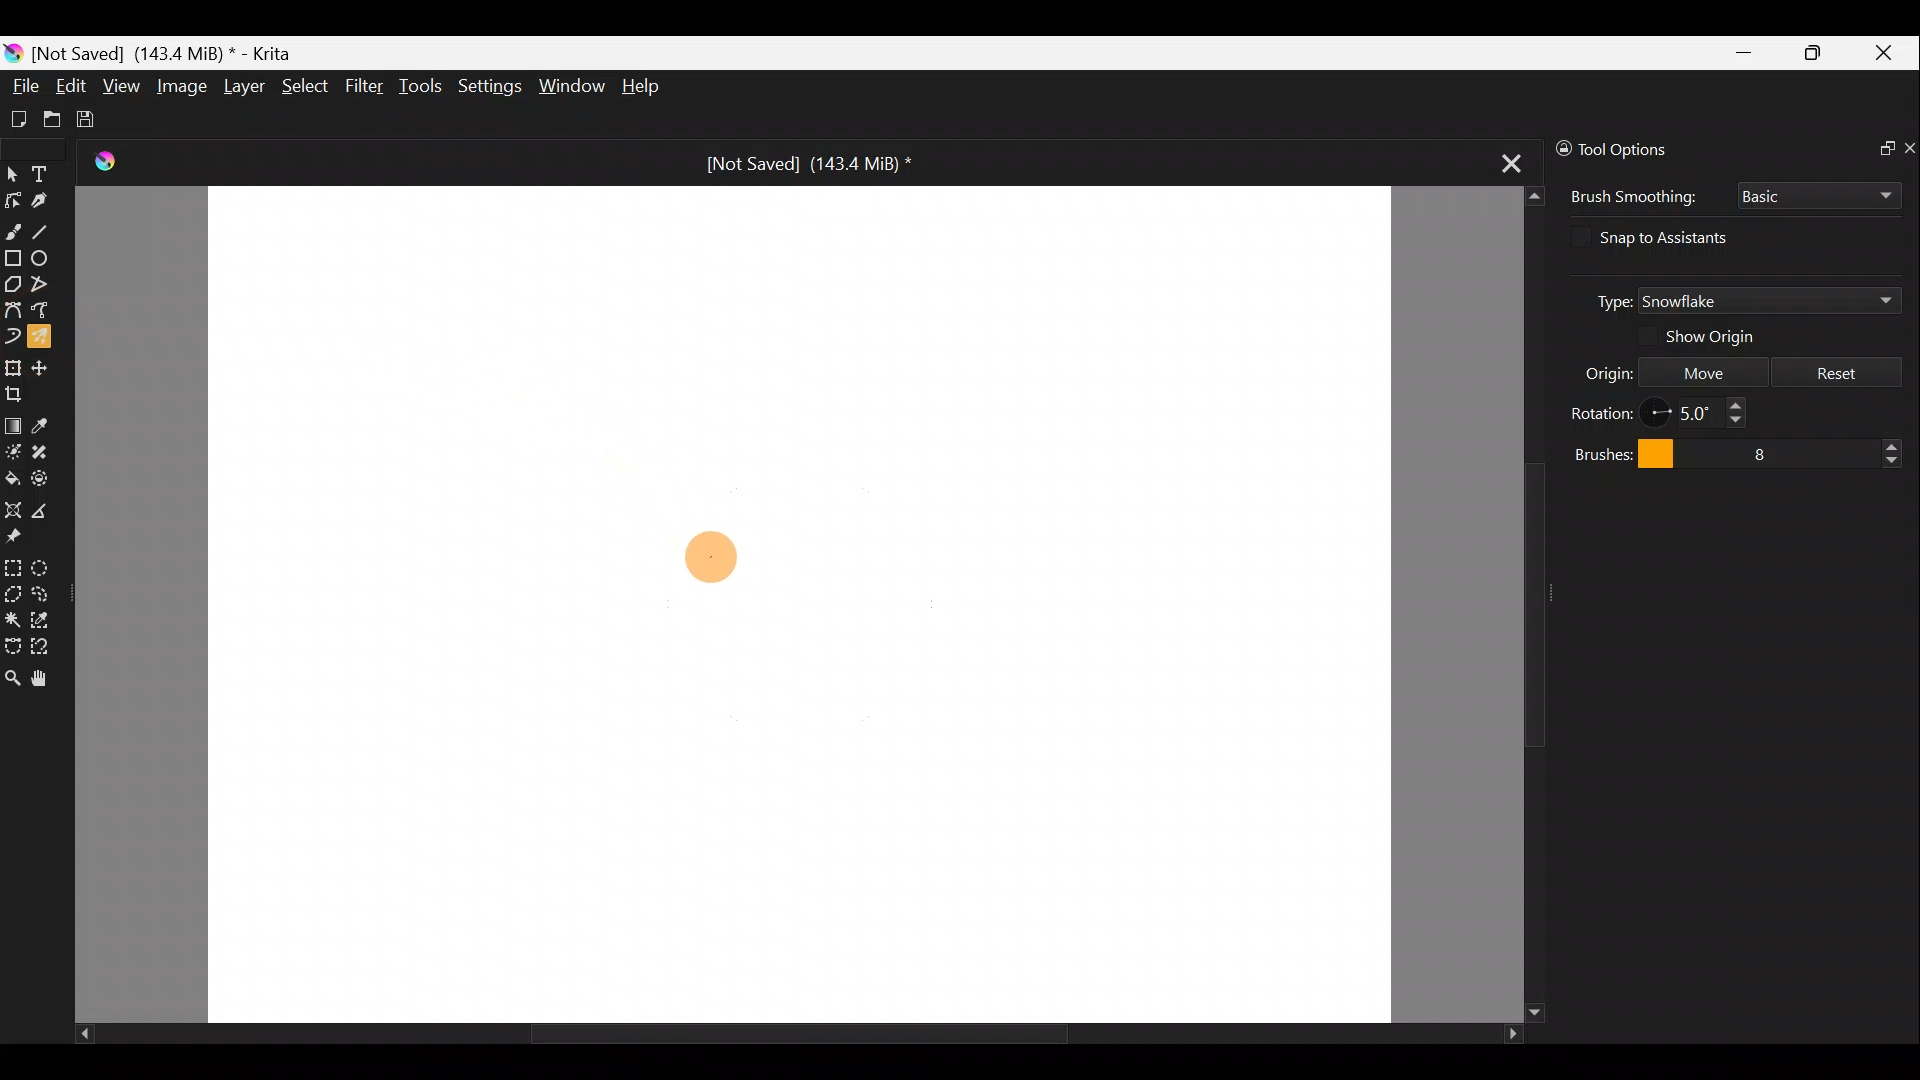 The width and height of the screenshot is (1920, 1080). What do you see at coordinates (1807, 450) in the screenshot?
I see `8` at bounding box center [1807, 450].